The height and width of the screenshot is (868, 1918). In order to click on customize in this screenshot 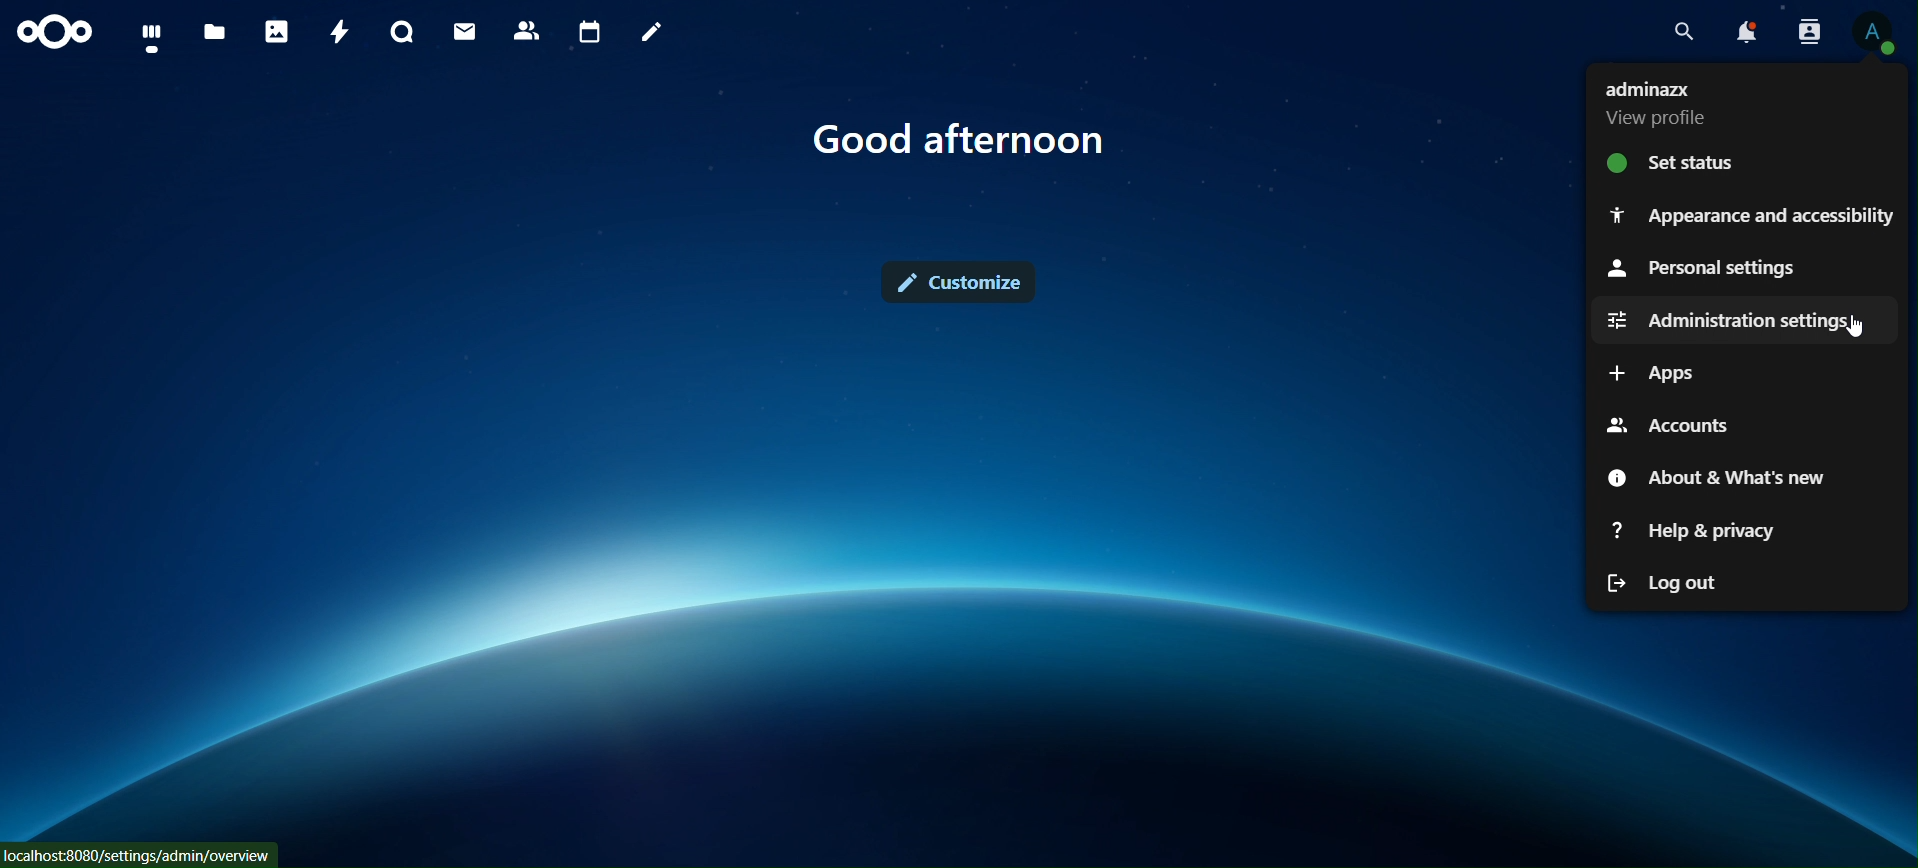, I will do `click(966, 282)`.